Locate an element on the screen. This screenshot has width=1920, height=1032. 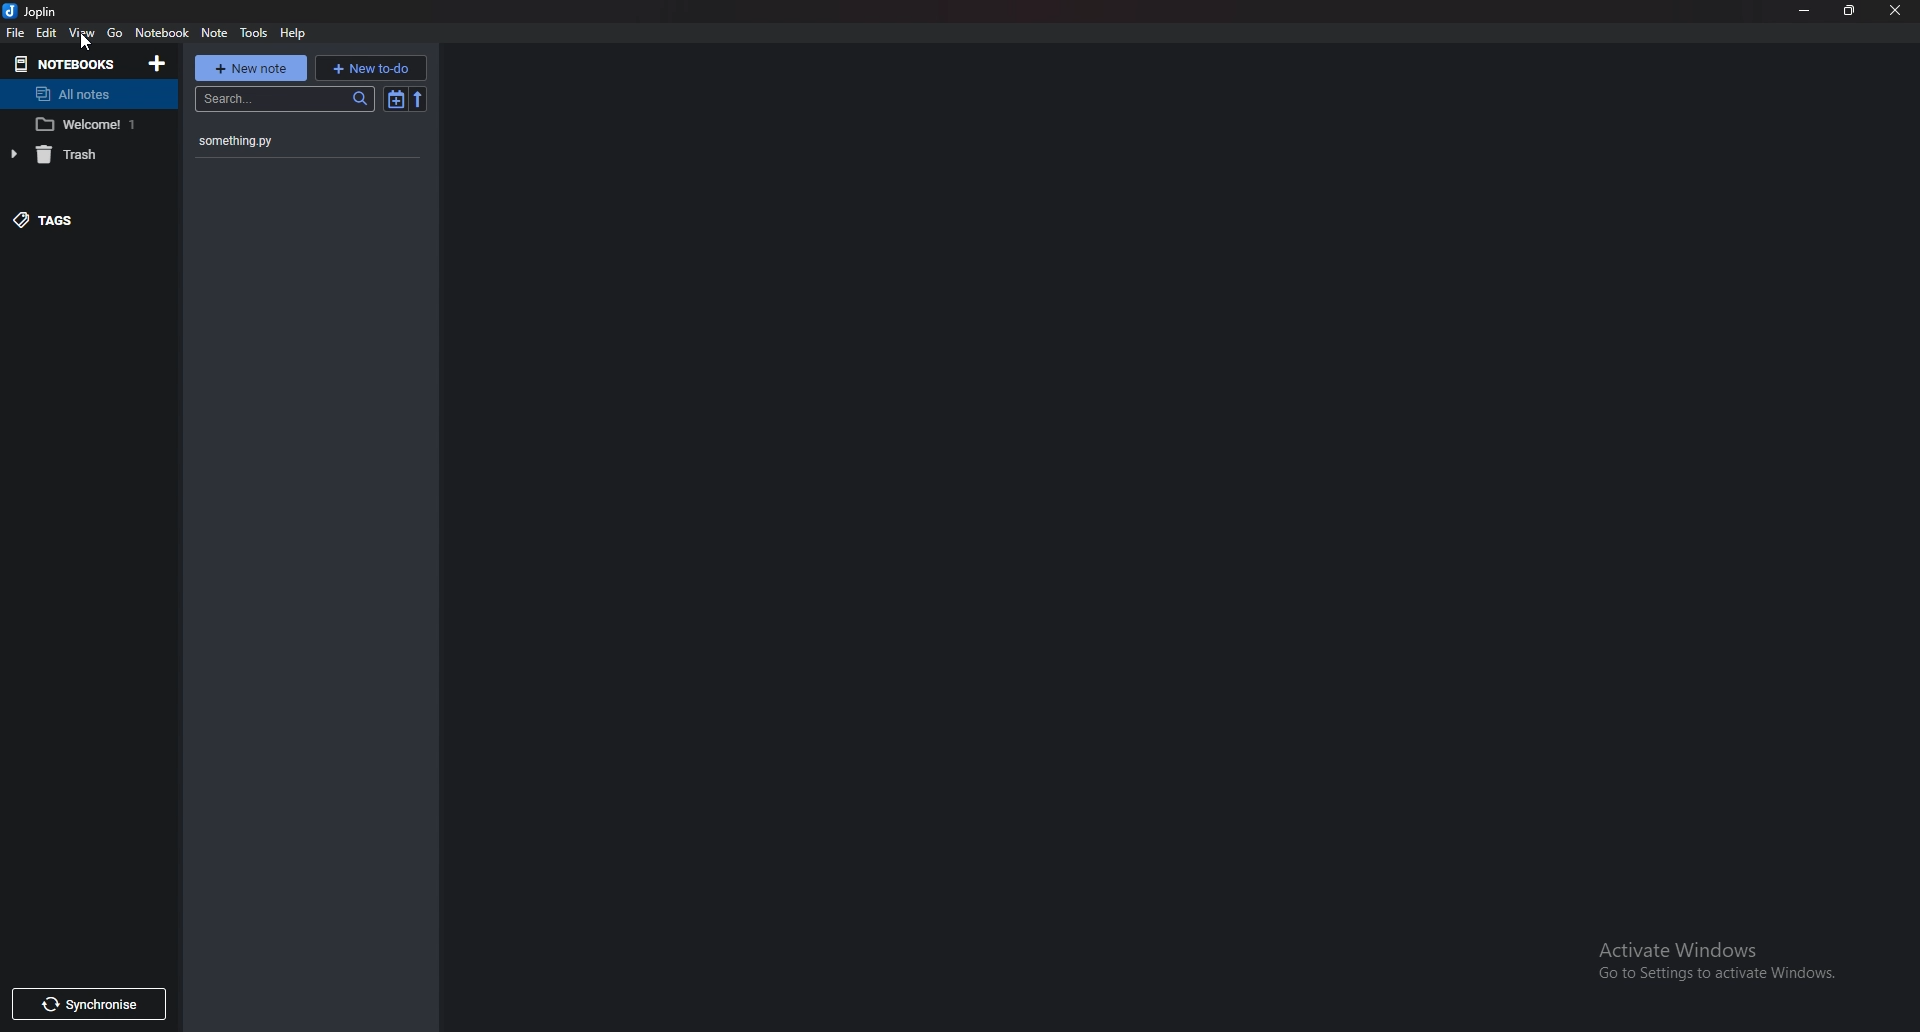
help is located at coordinates (299, 32).